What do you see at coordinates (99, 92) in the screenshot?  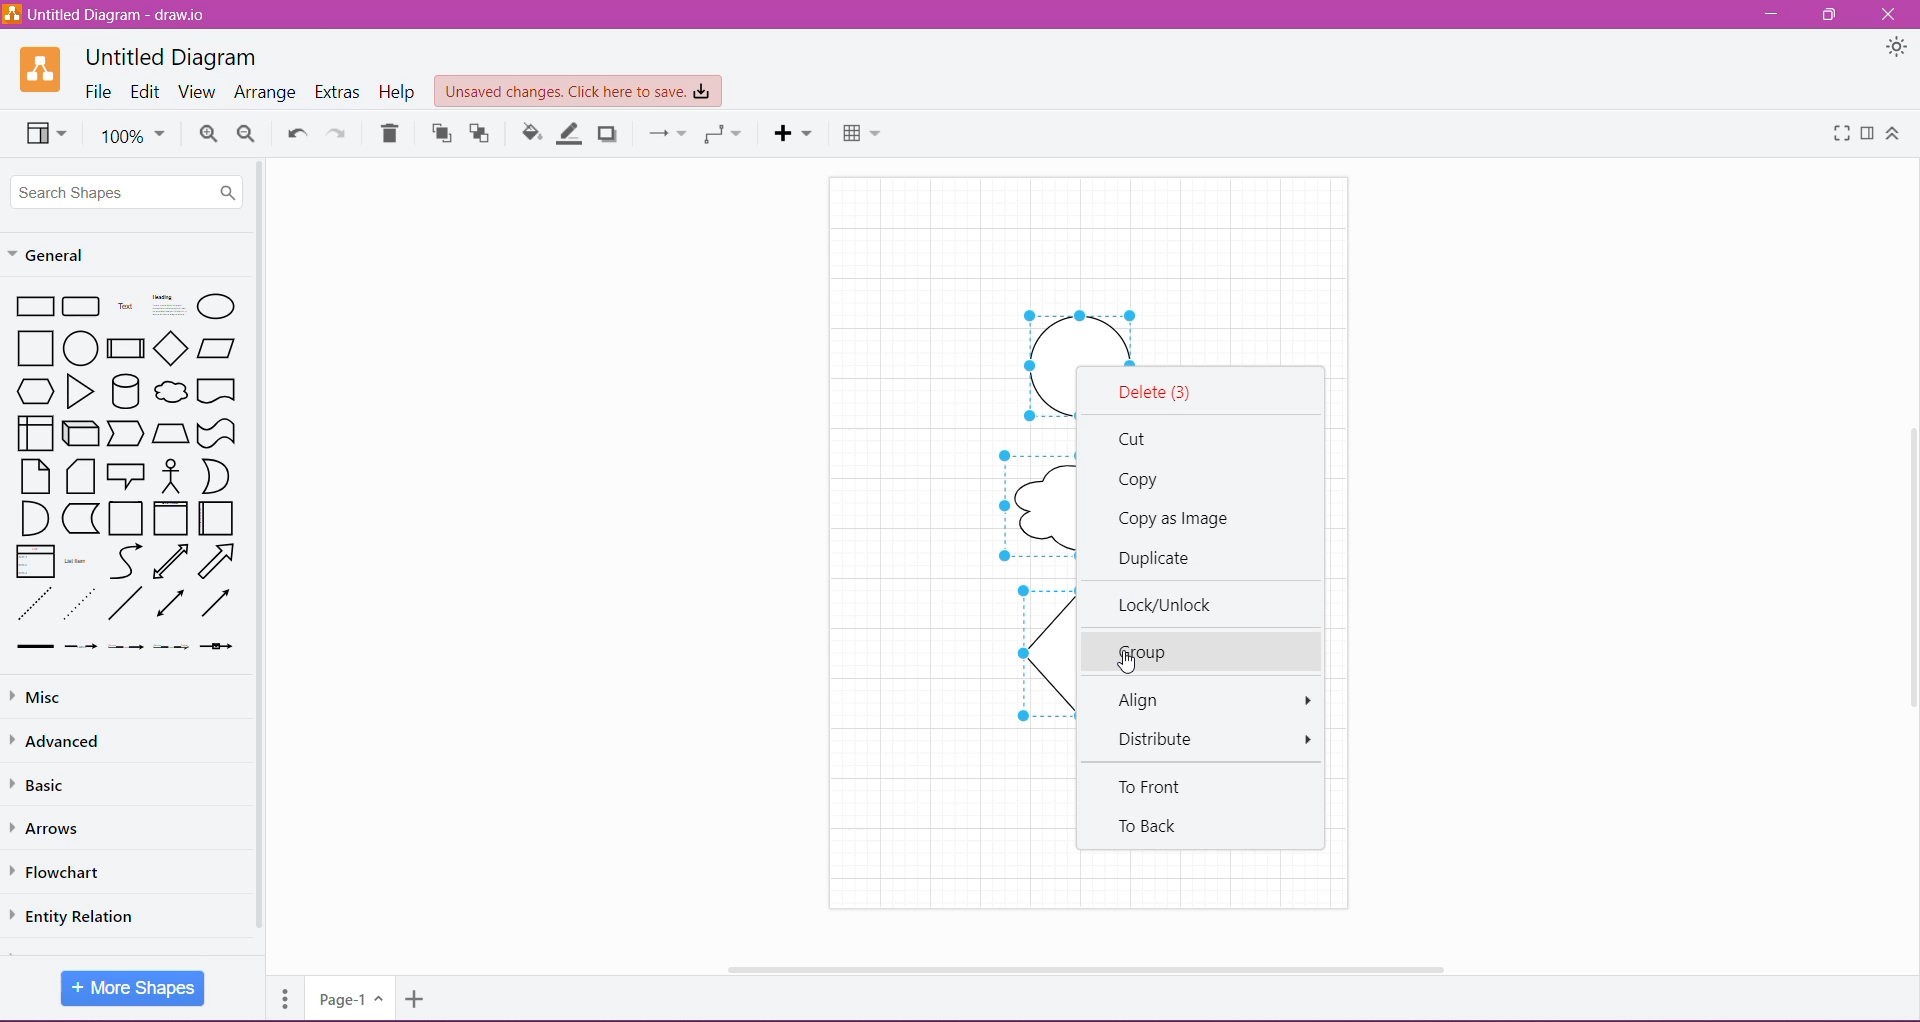 I see `File` at bounding box center [99, 92].